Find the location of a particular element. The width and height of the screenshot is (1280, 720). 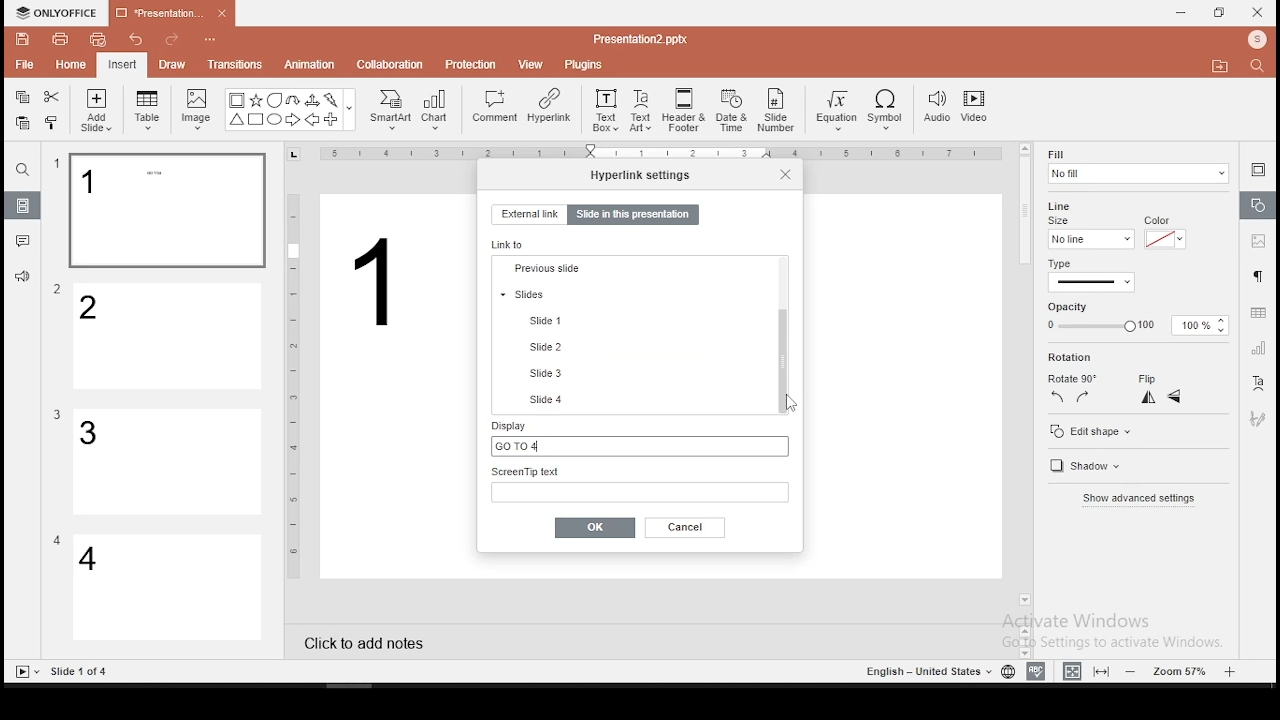

print file is located at coordinates (60, 37).